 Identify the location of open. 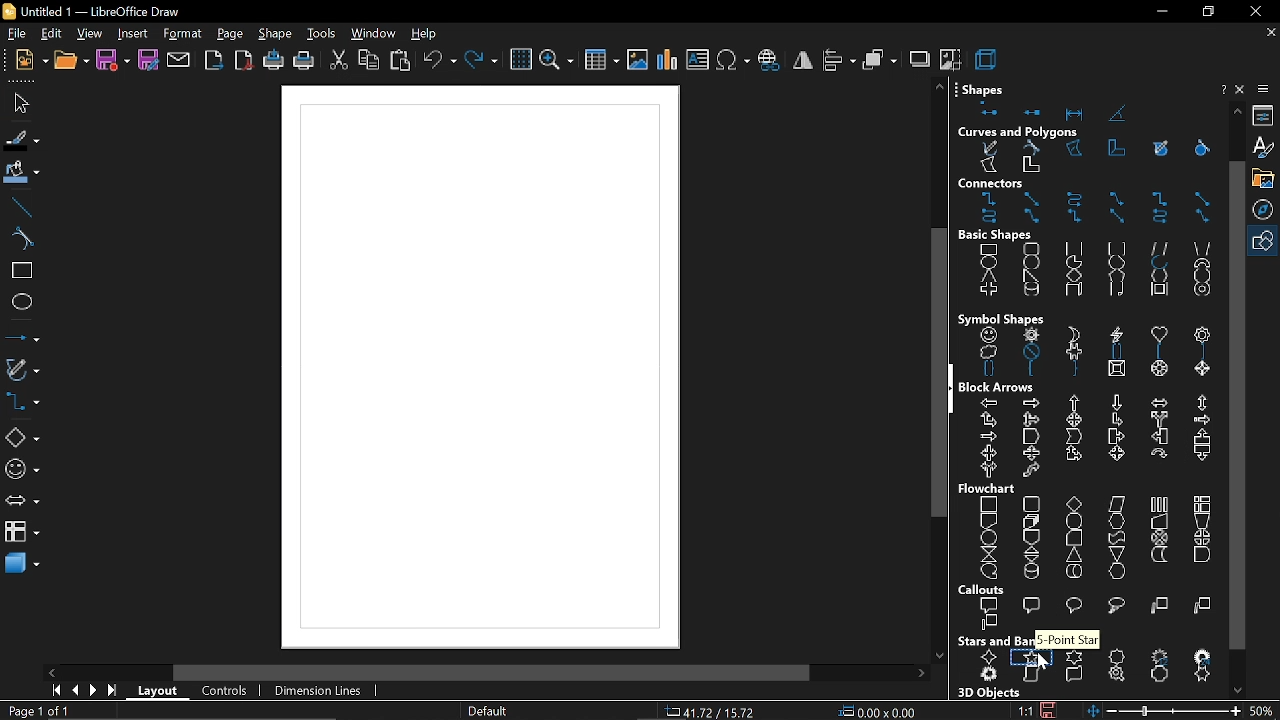
(70, 61).